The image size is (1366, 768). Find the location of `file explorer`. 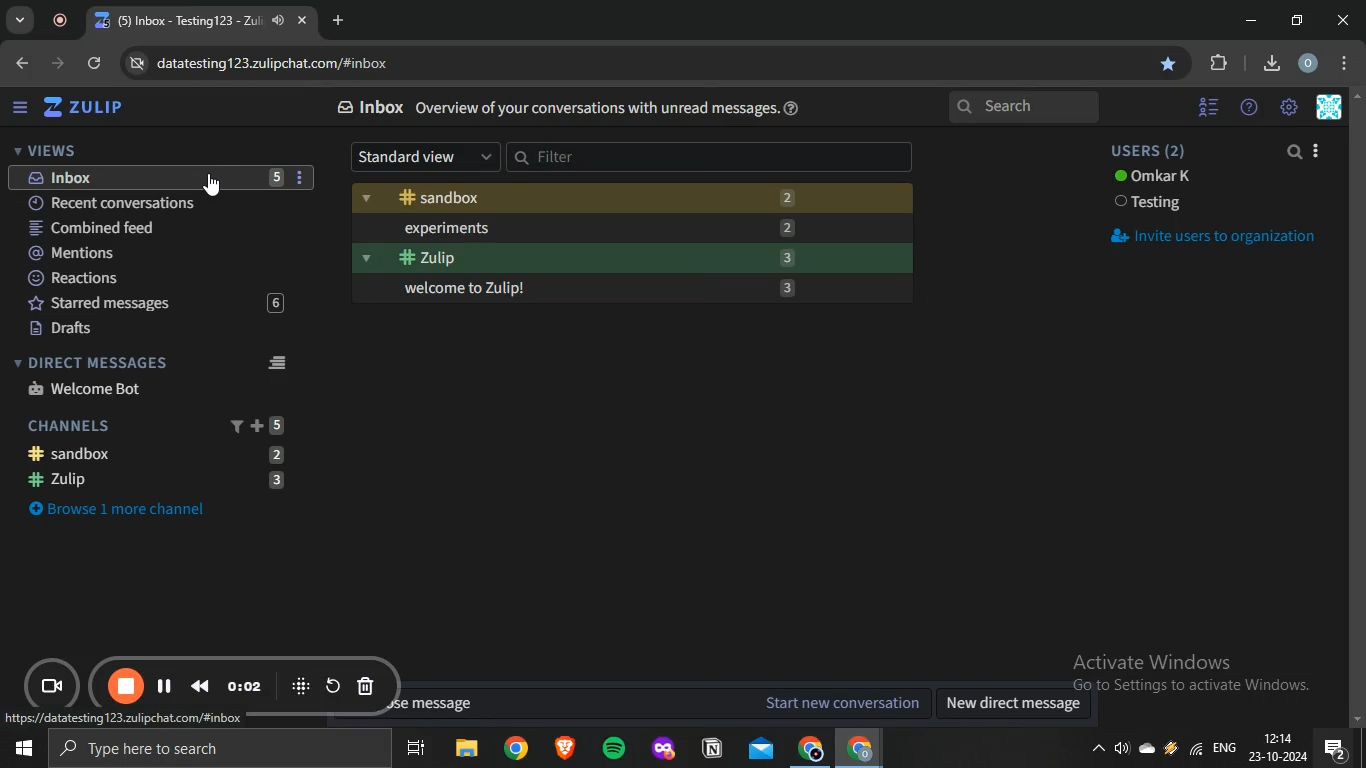

file explorer is located at coordinates (468, 750).